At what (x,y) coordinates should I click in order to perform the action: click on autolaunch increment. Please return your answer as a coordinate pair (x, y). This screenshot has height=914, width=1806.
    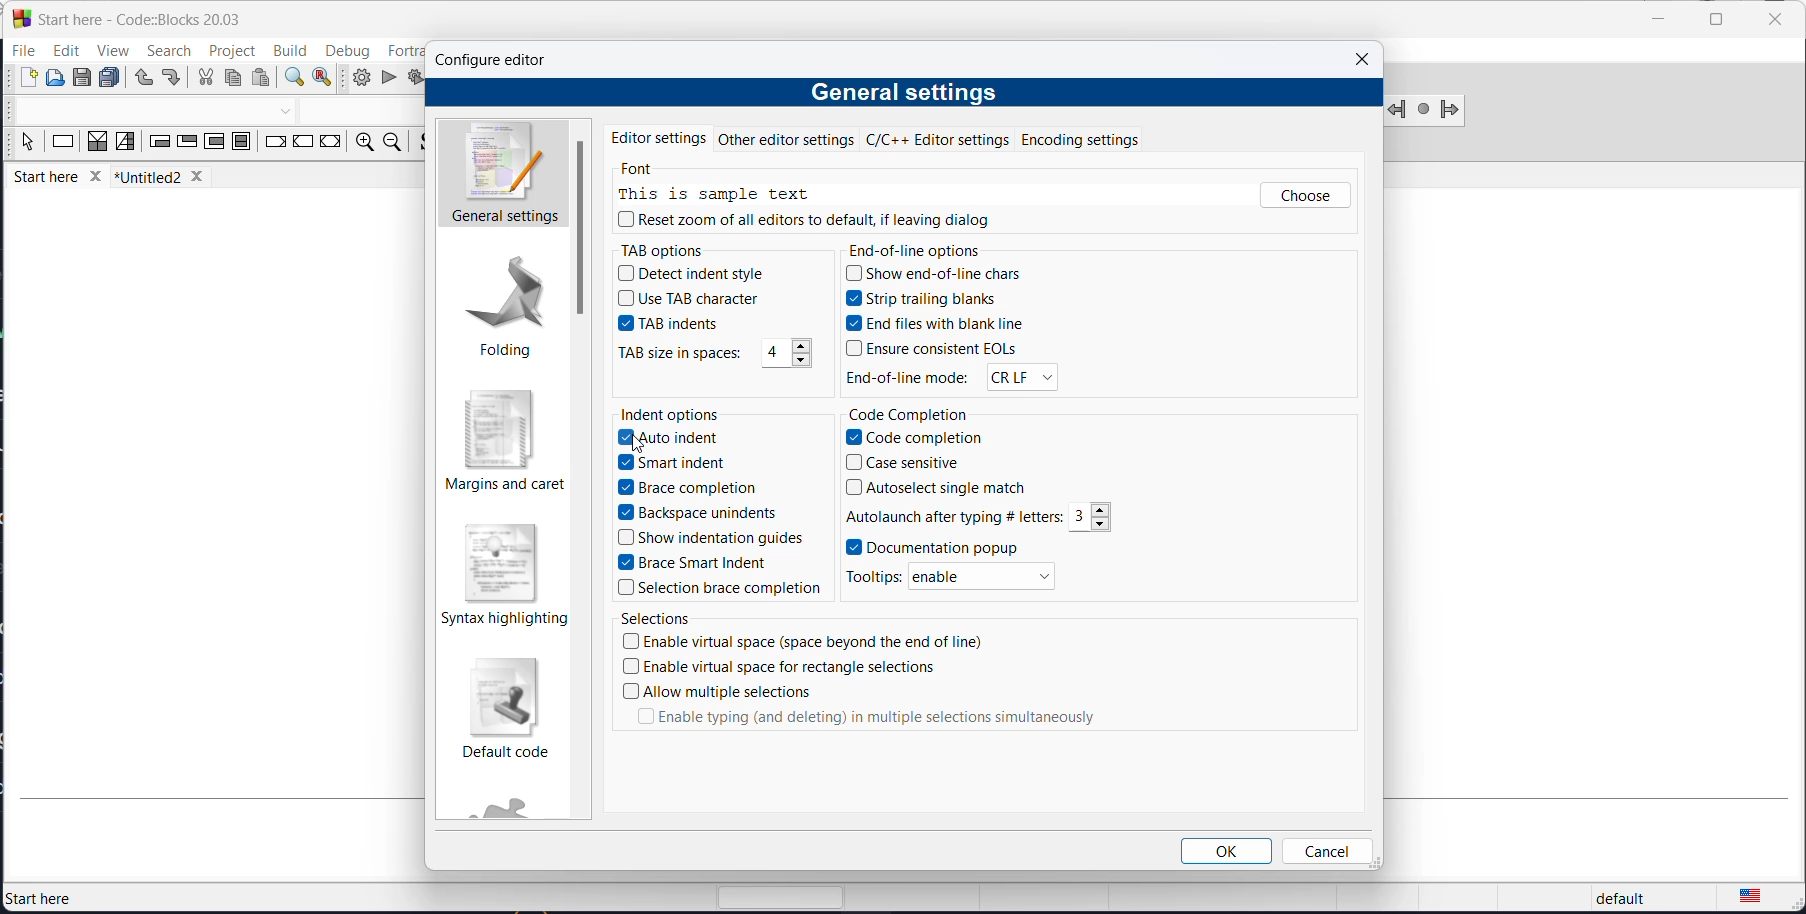
    Looking at the image, I should click on (1100, 509).